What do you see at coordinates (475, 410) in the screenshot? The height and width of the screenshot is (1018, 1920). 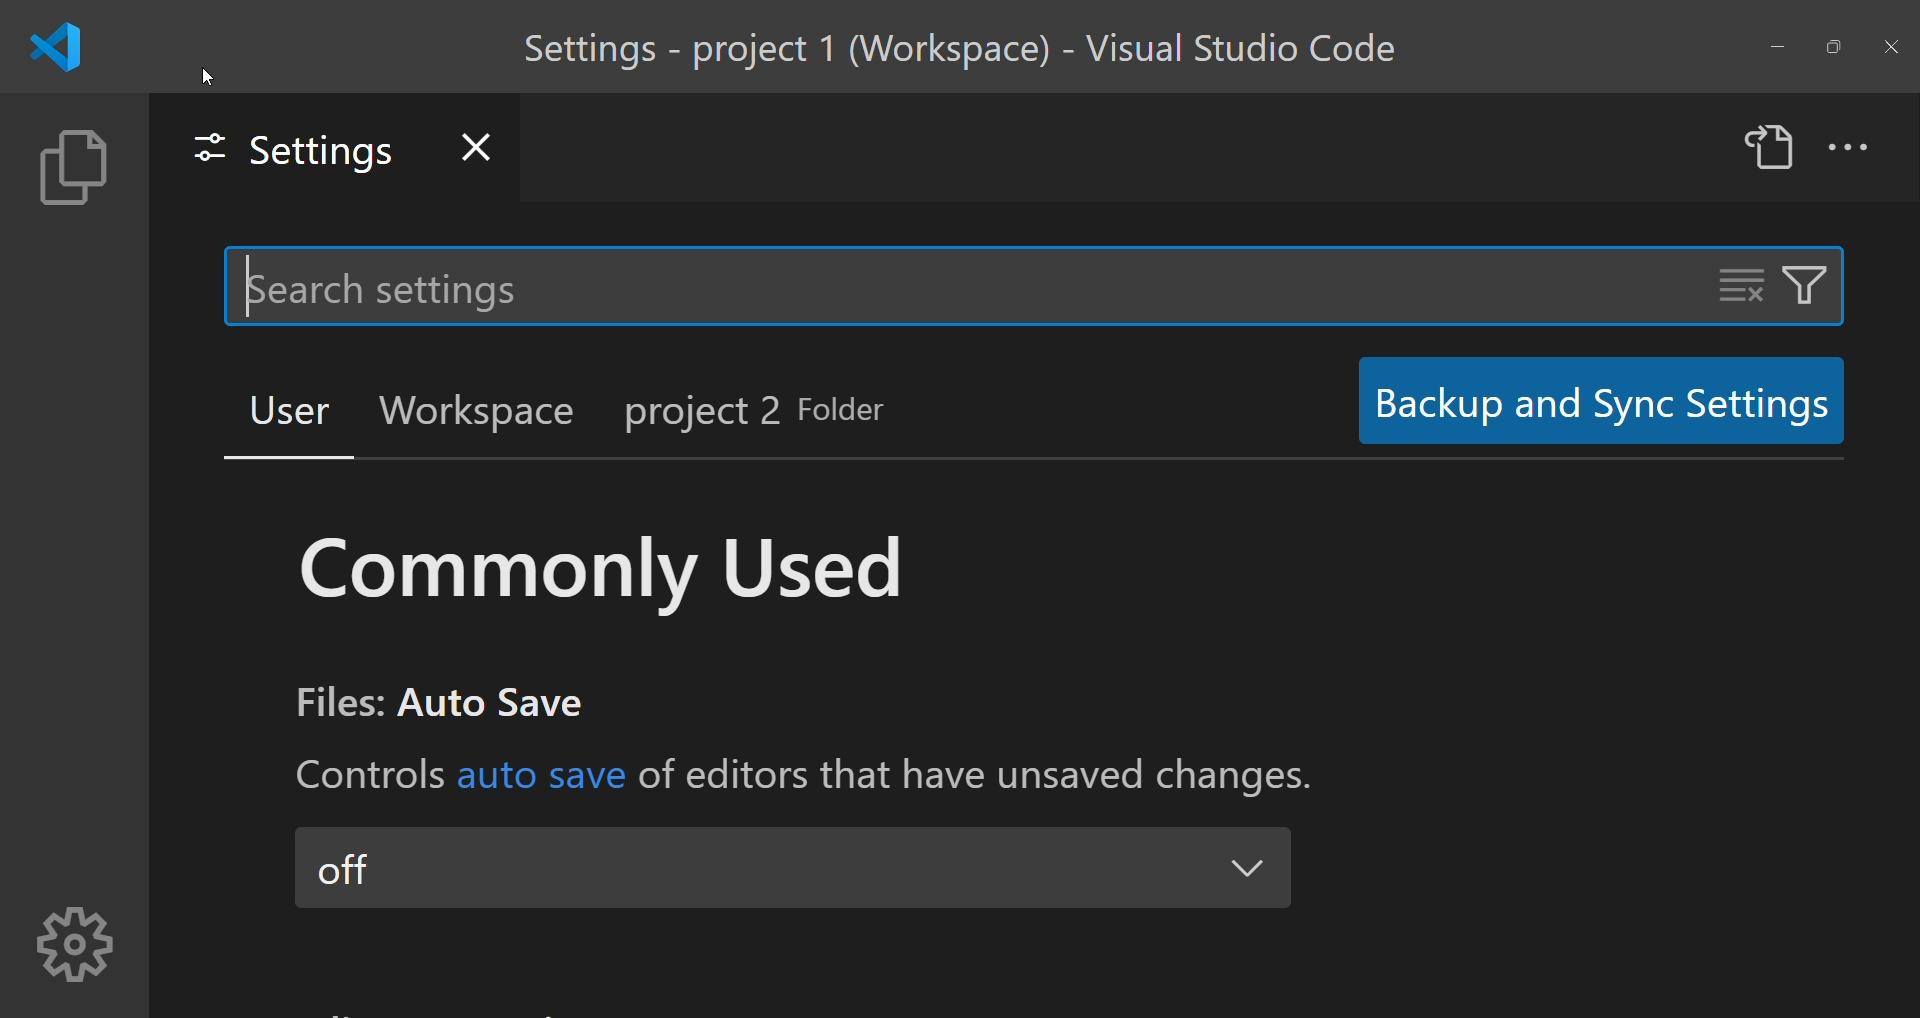 I see `workplace` at bounding box center [475, 410].